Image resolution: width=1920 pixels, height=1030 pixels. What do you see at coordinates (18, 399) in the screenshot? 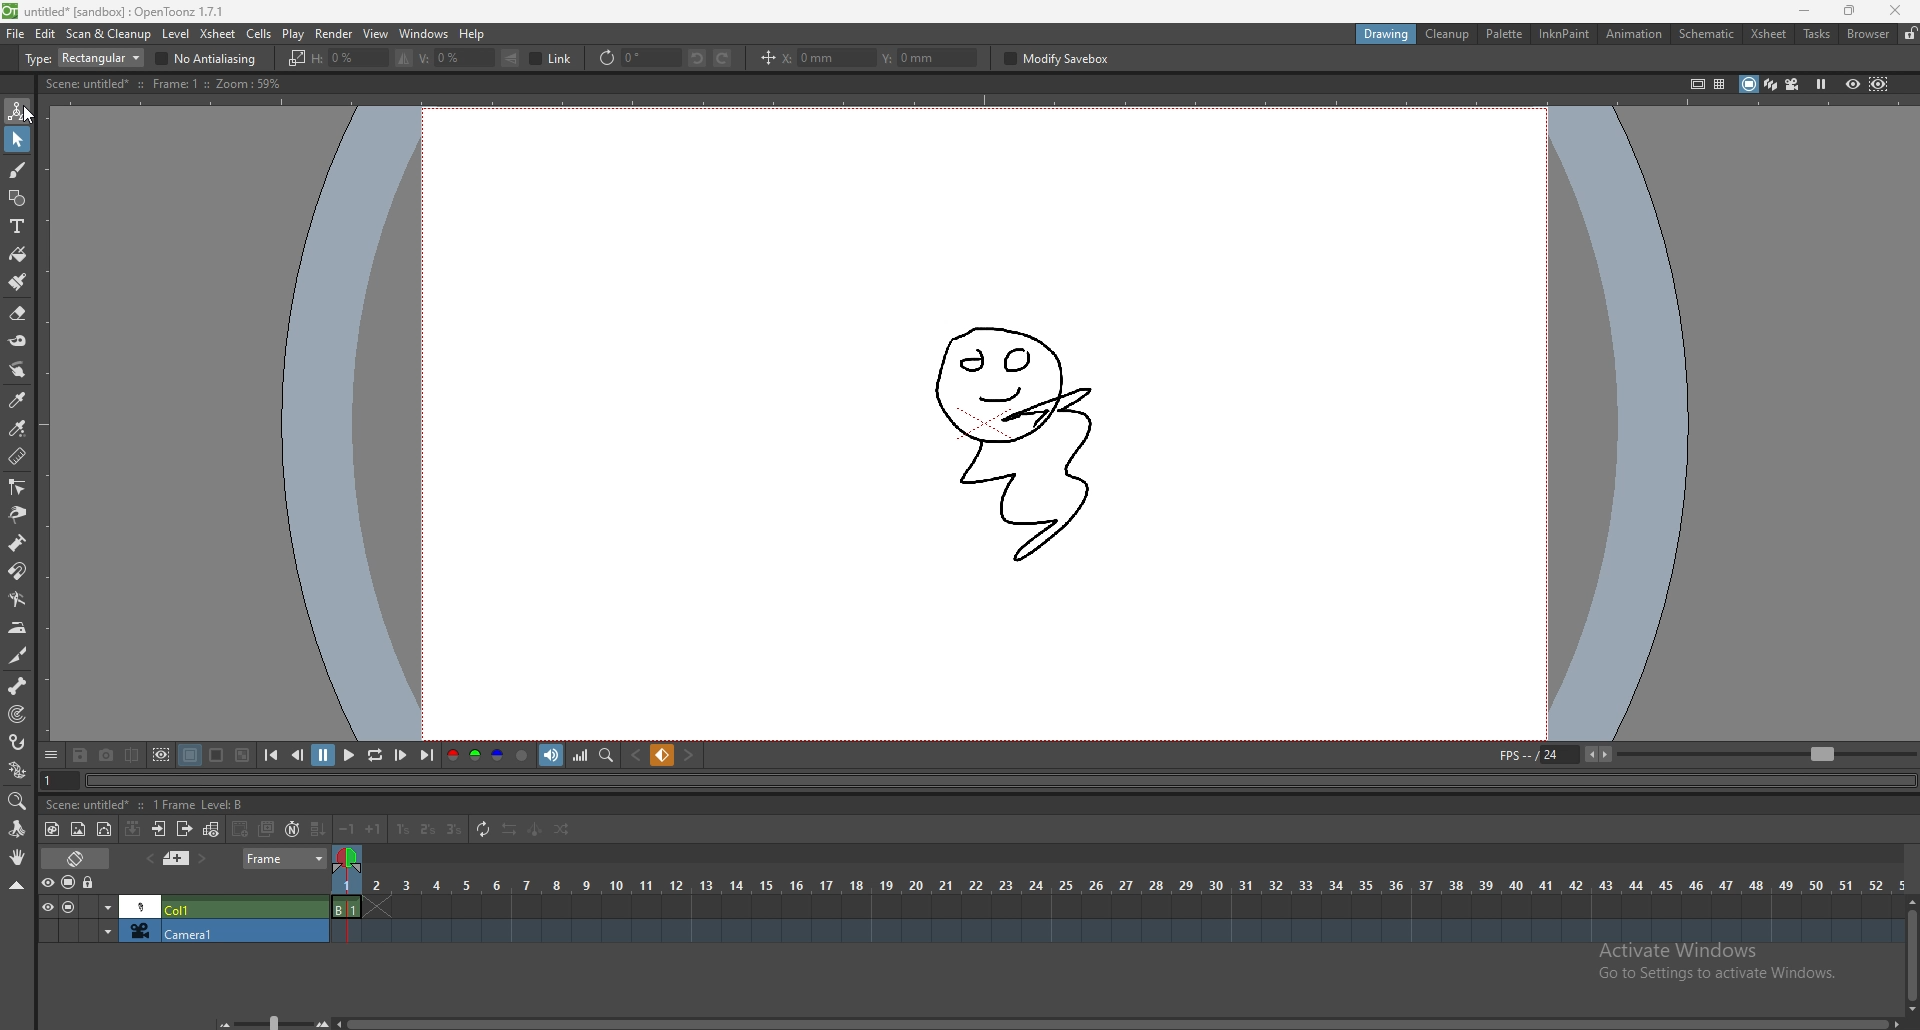
I see `style picker` at bounding box center [18, 399].